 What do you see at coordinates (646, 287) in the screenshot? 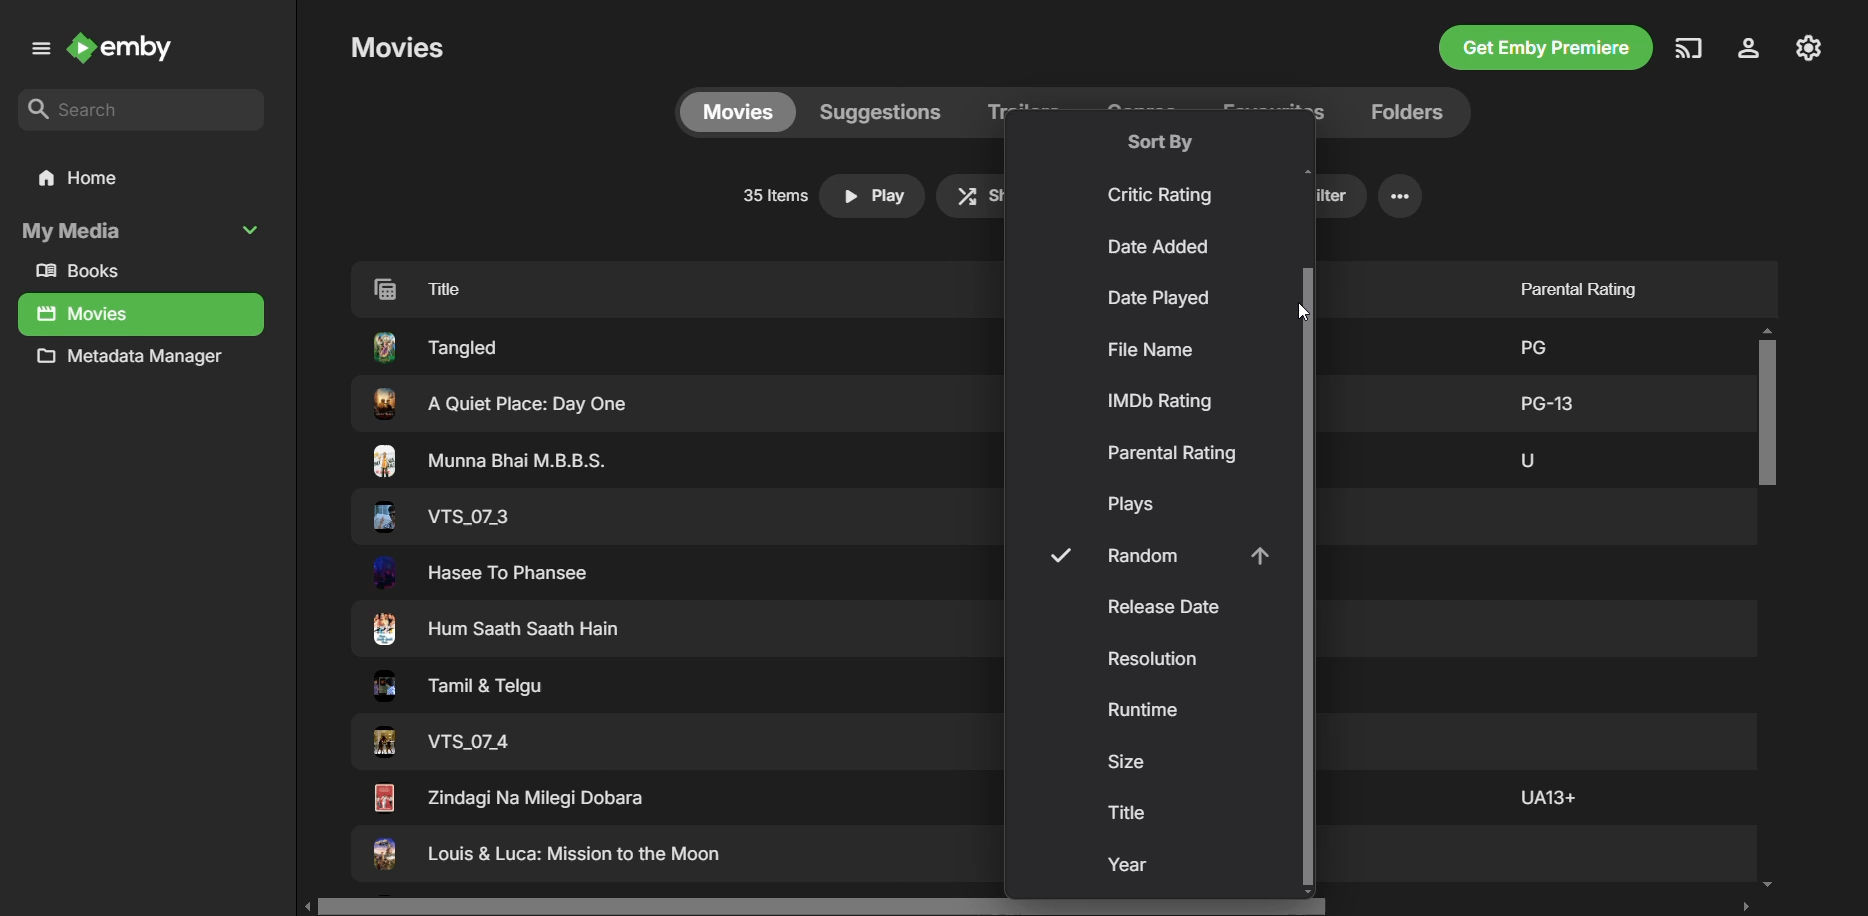
I see `Movie Titles in Random sort order` at bounding box center [646, 287].